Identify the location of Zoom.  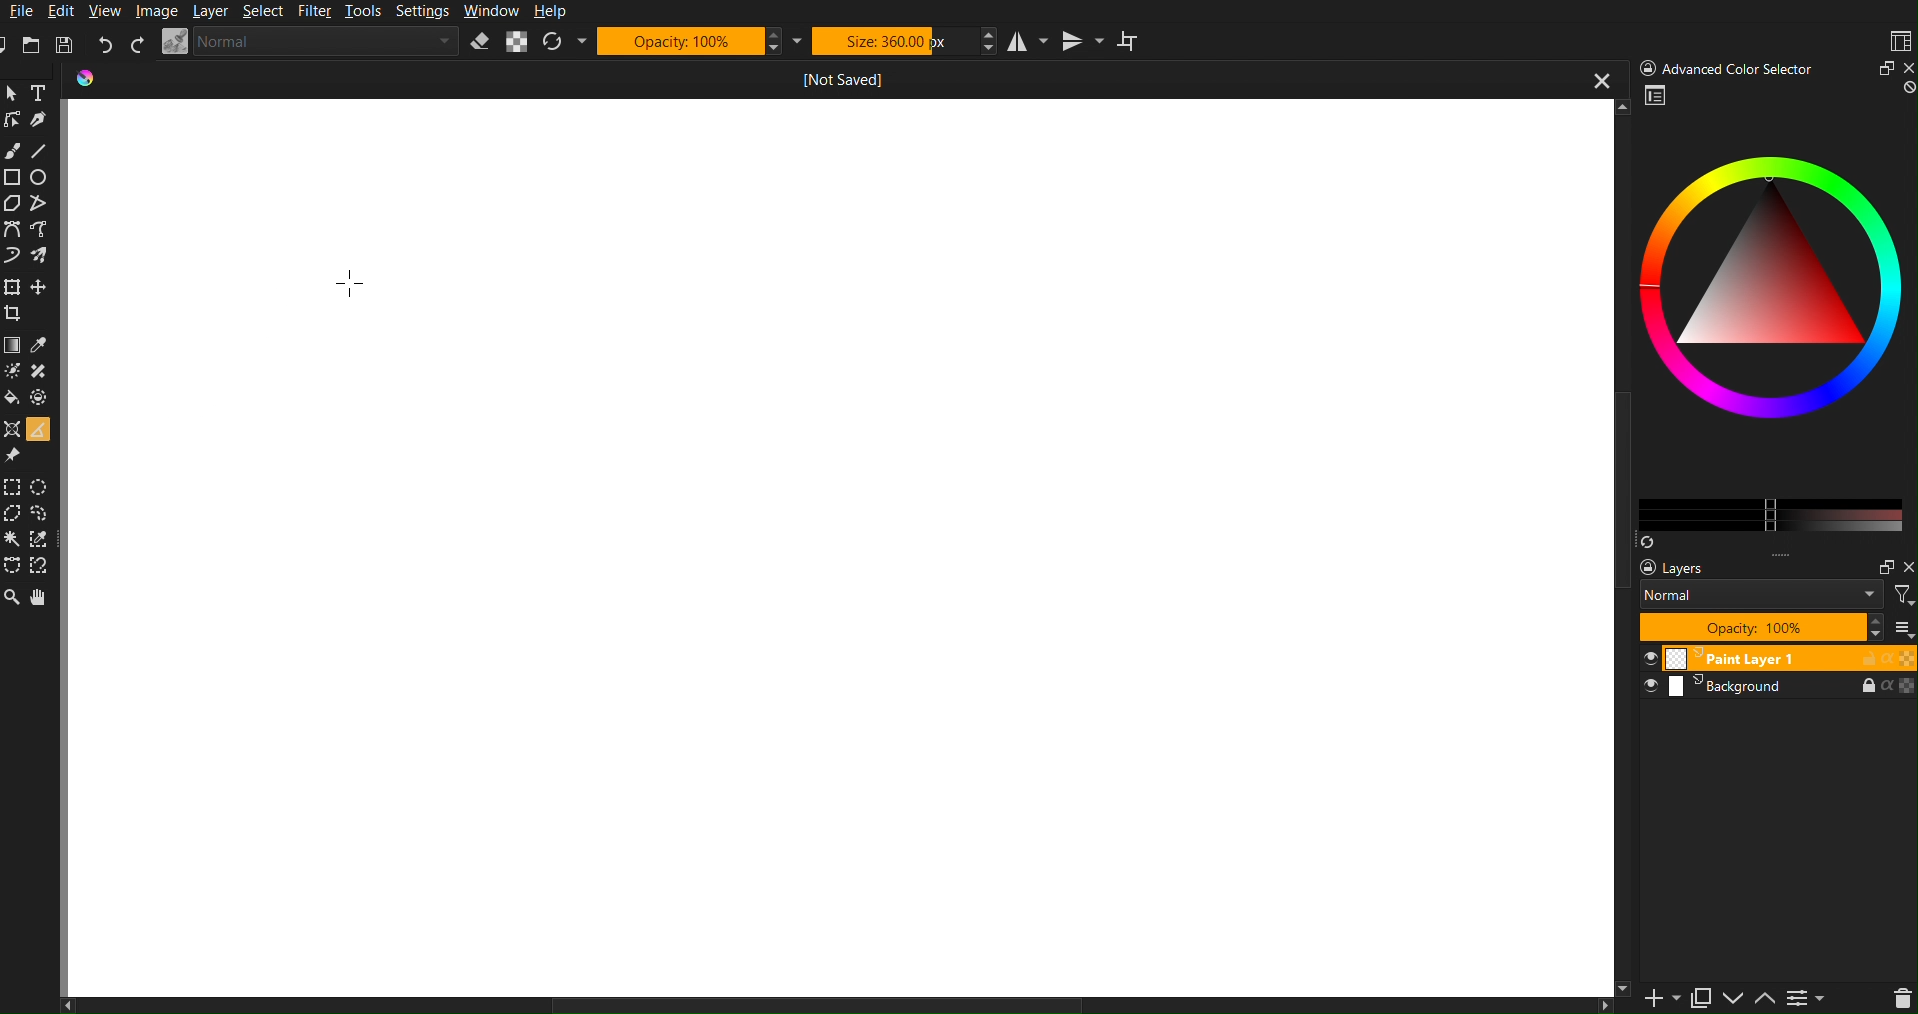
(13, 93).